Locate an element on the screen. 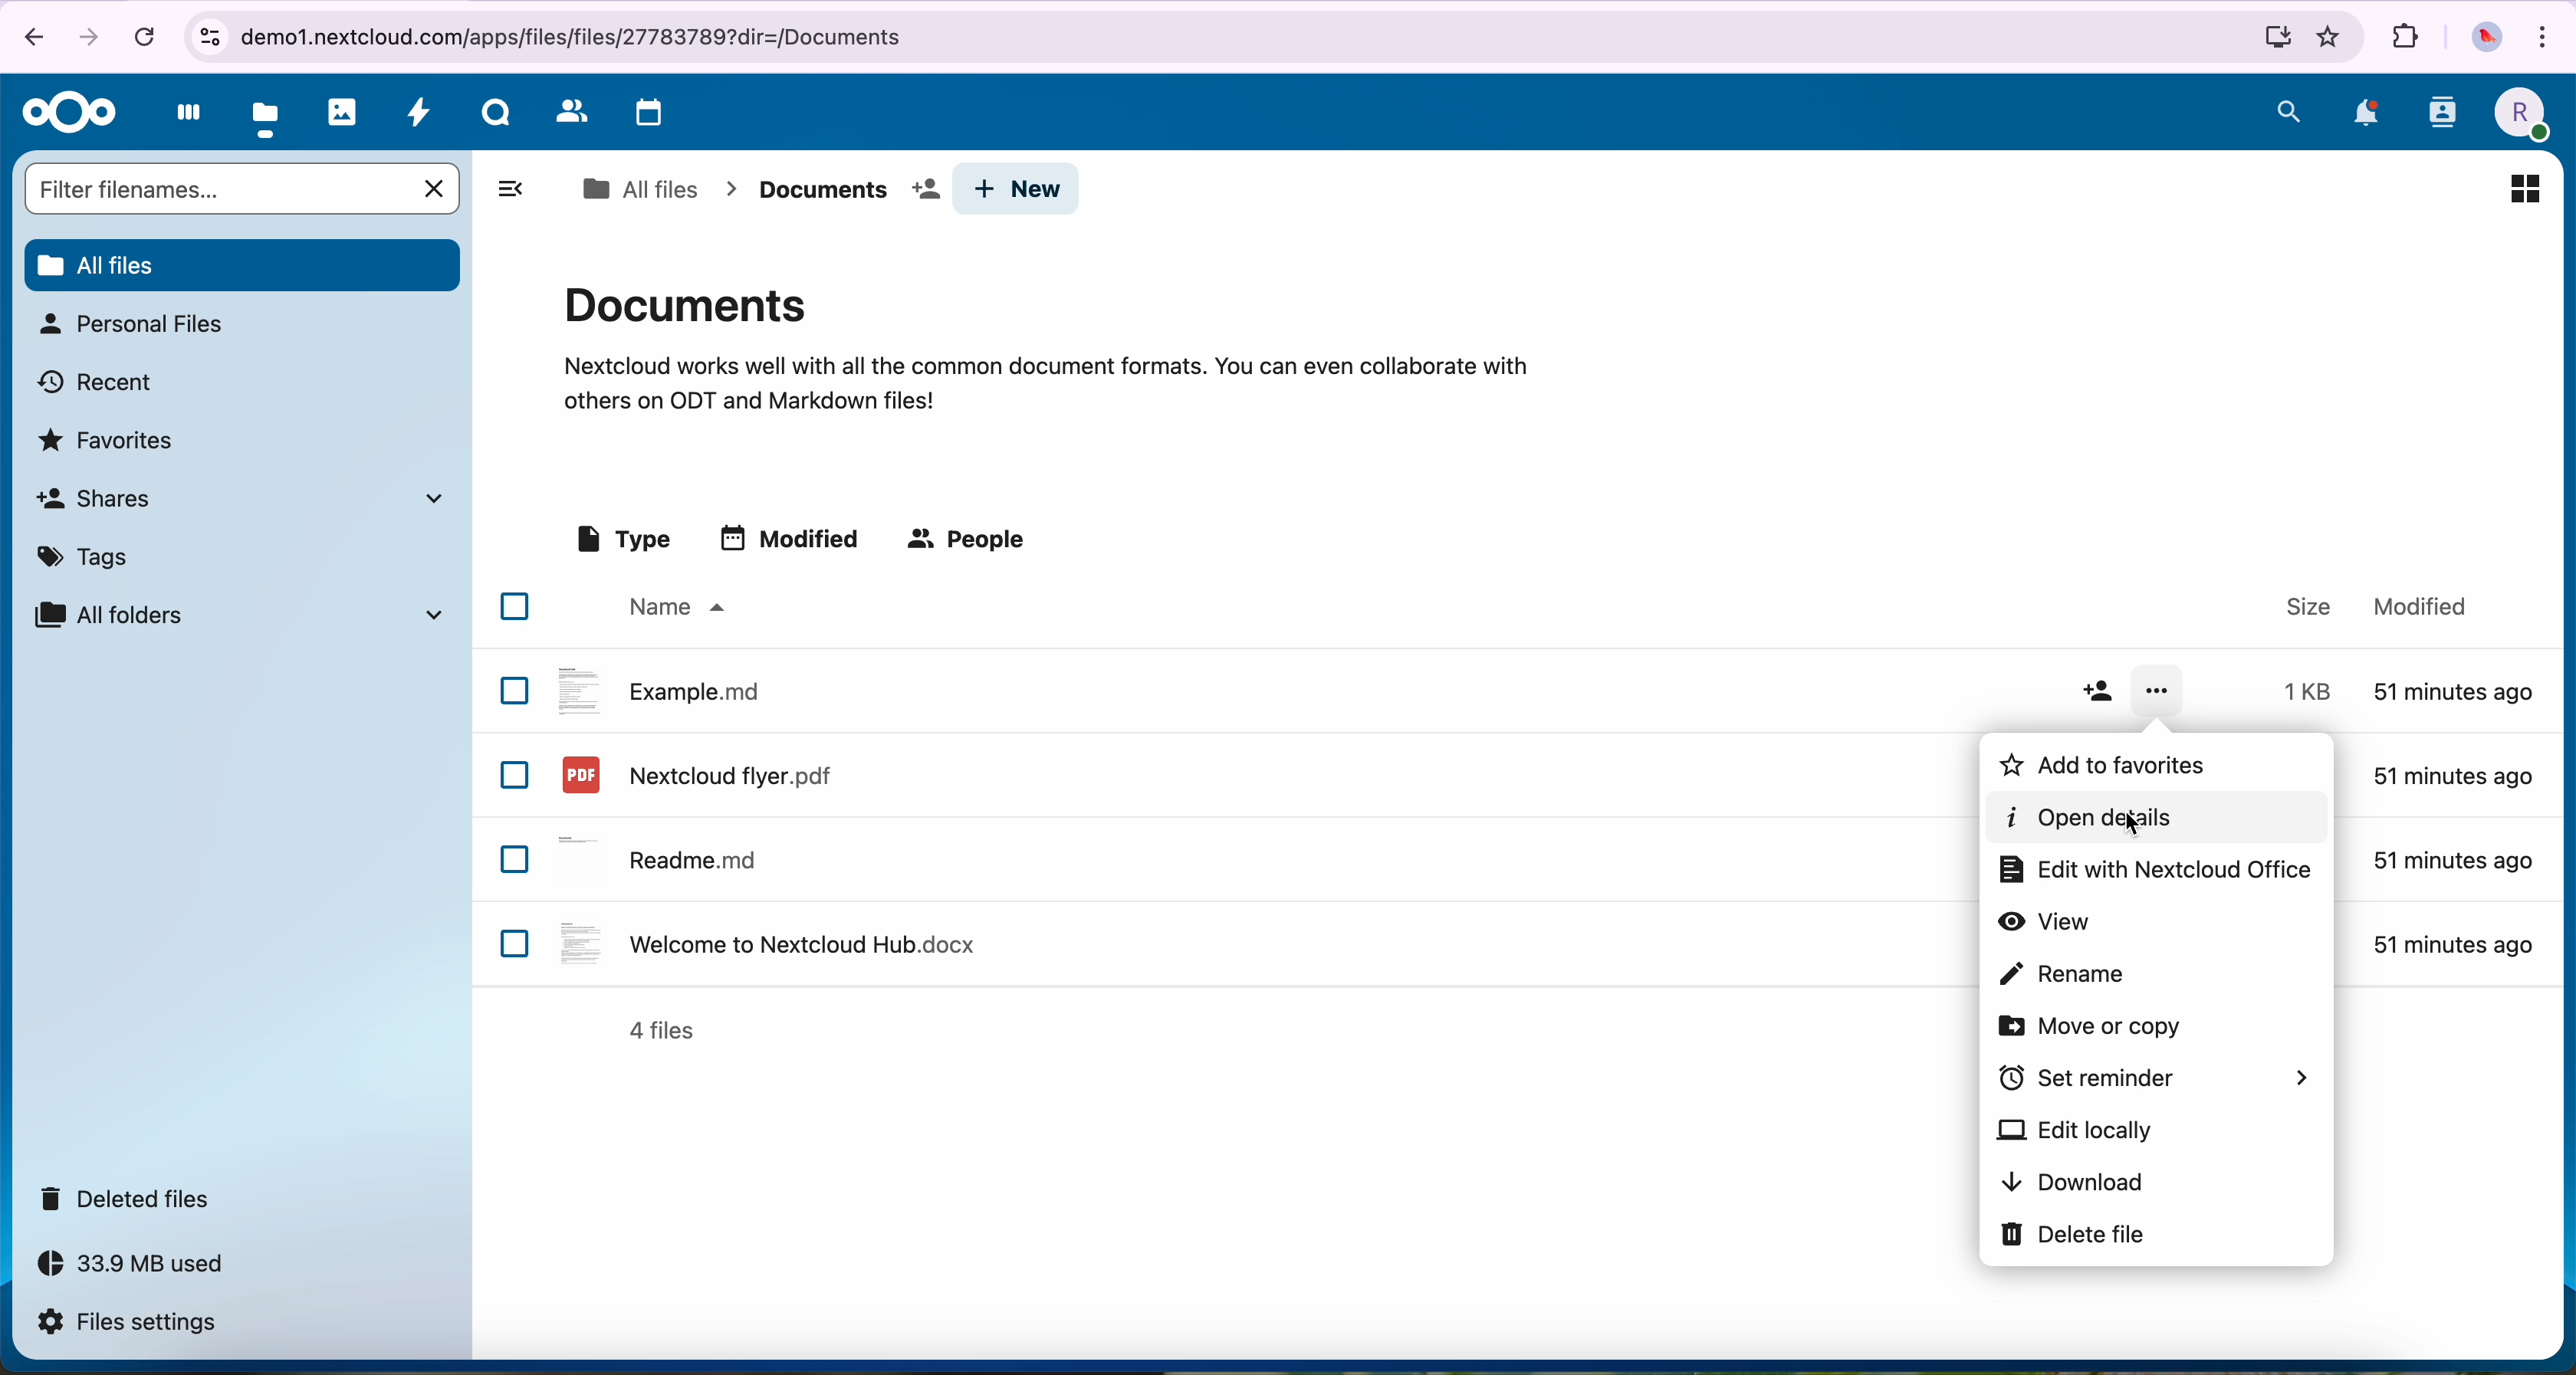  modified is located at coordinates (2415, 603).